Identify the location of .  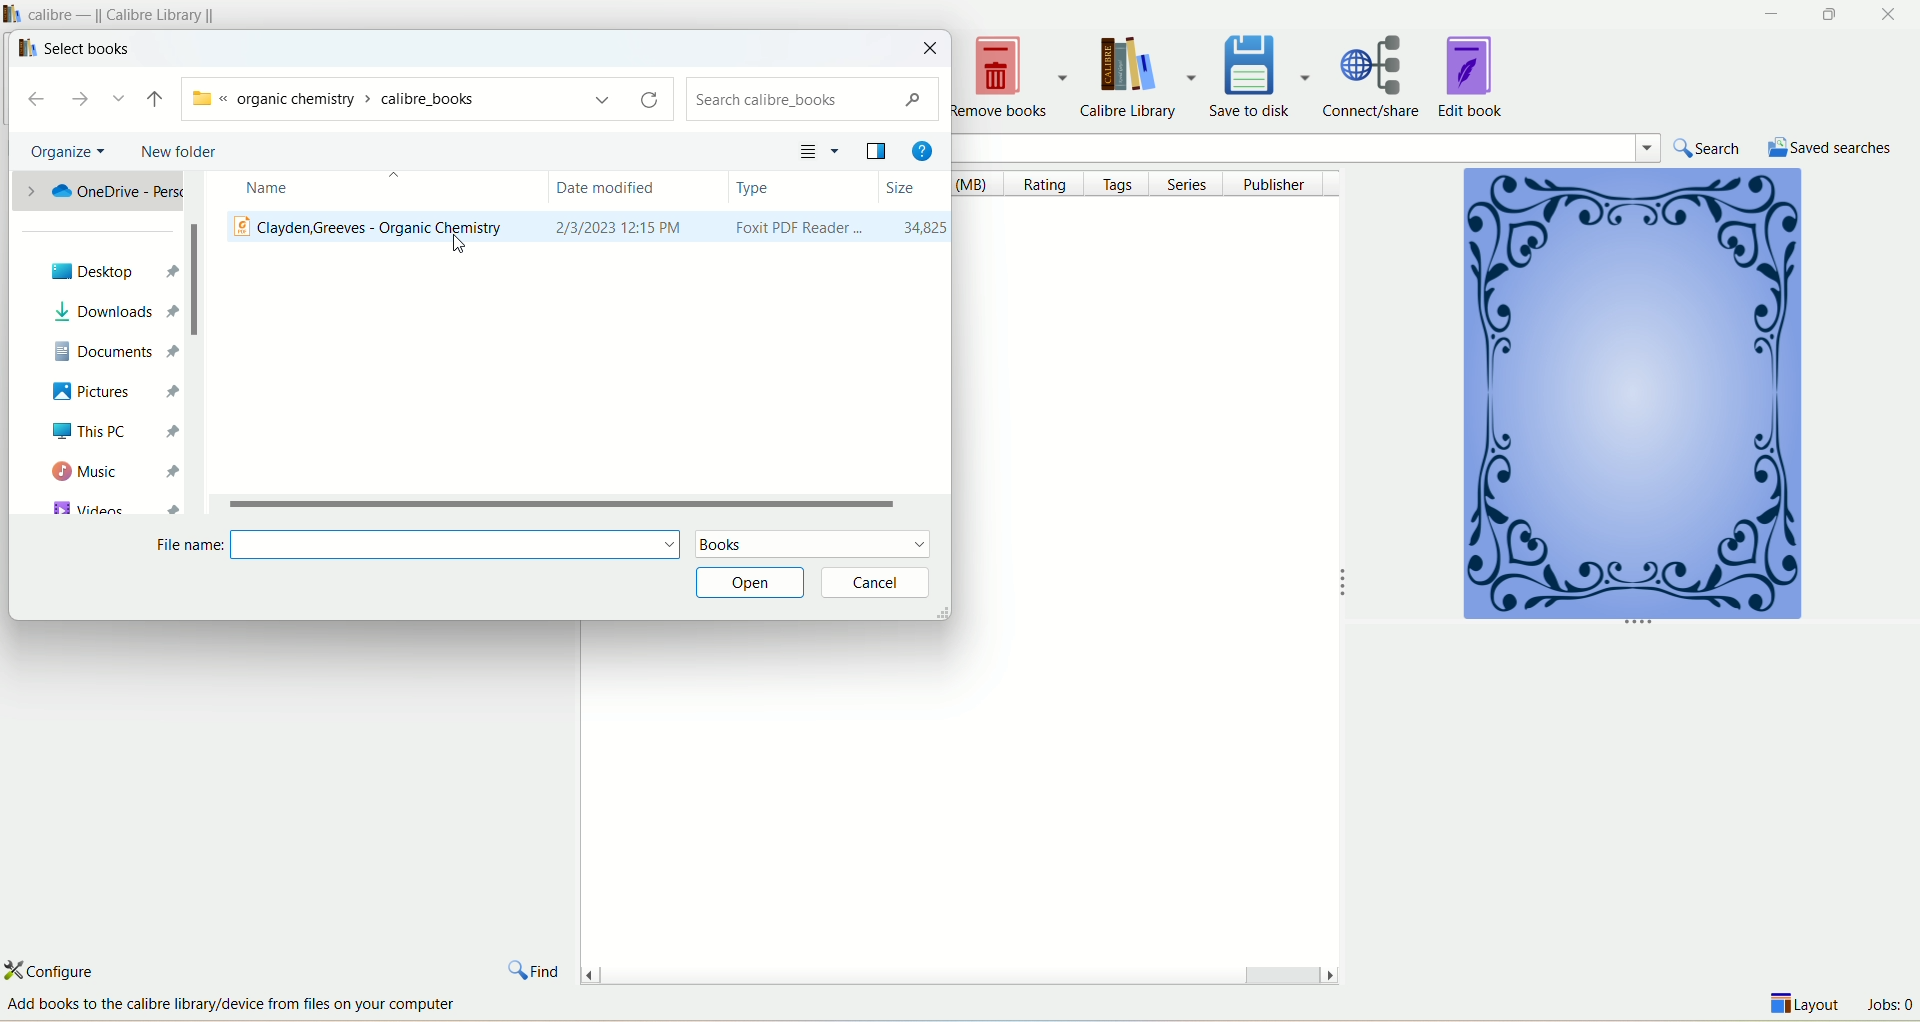
(250, 1005).